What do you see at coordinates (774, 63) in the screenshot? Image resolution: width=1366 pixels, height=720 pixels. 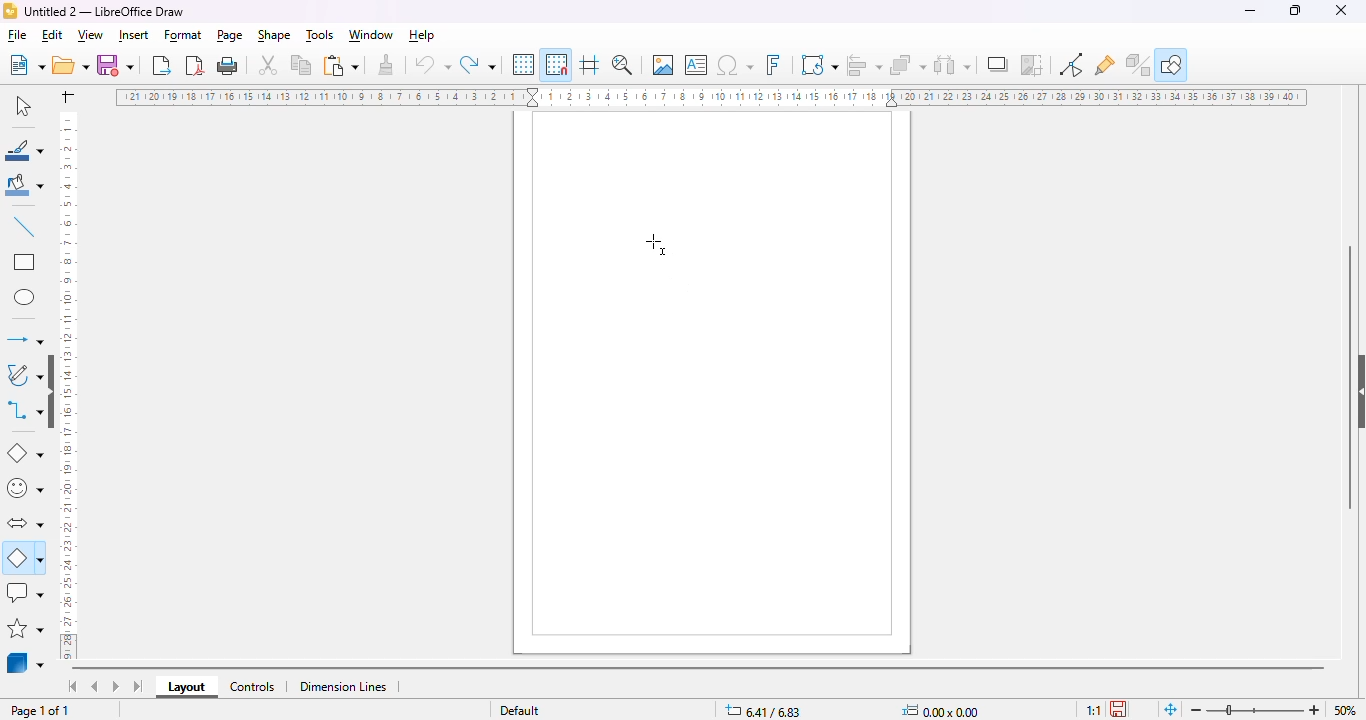 I see `insert fontwork text` at bounding box center [774, 63].